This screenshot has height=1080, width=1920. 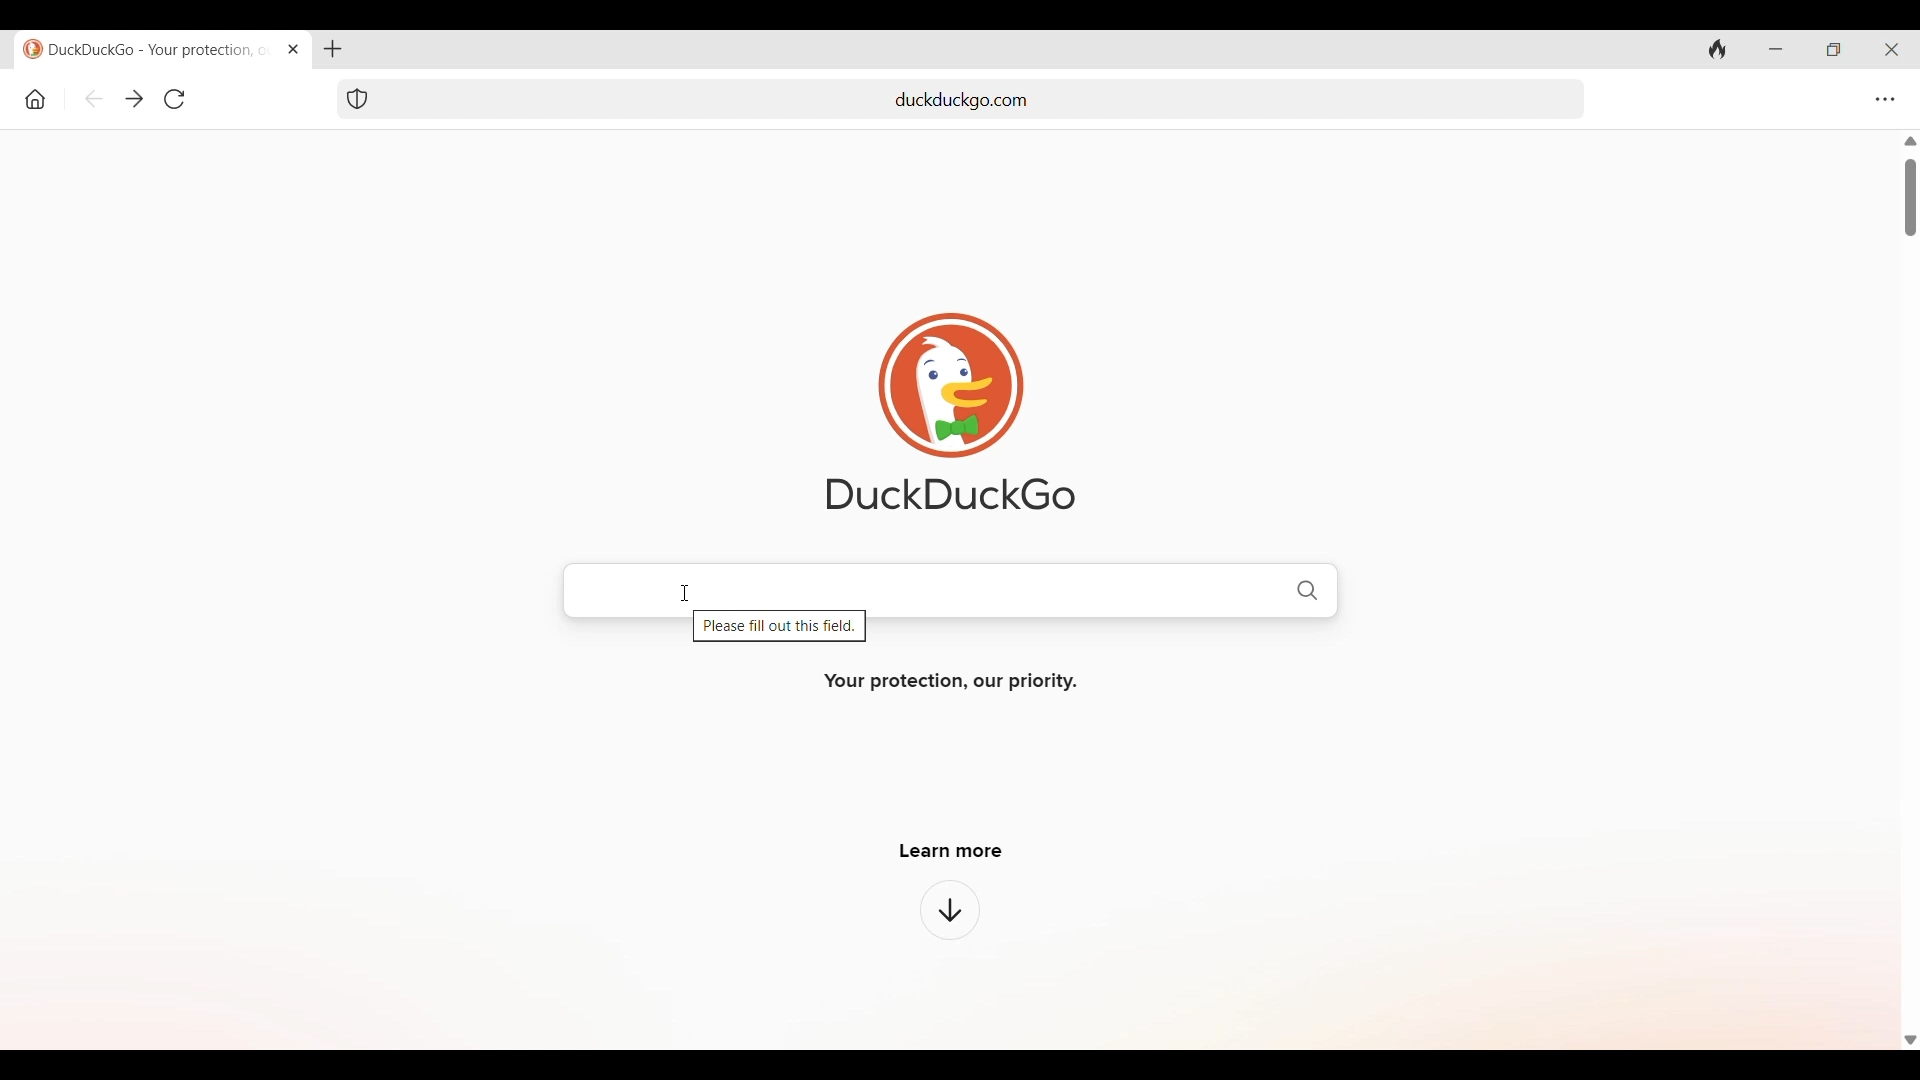 What do you see at coordinates (93, 98) in the screenshot?
I see `Go back` at bounding box center [93, 98].